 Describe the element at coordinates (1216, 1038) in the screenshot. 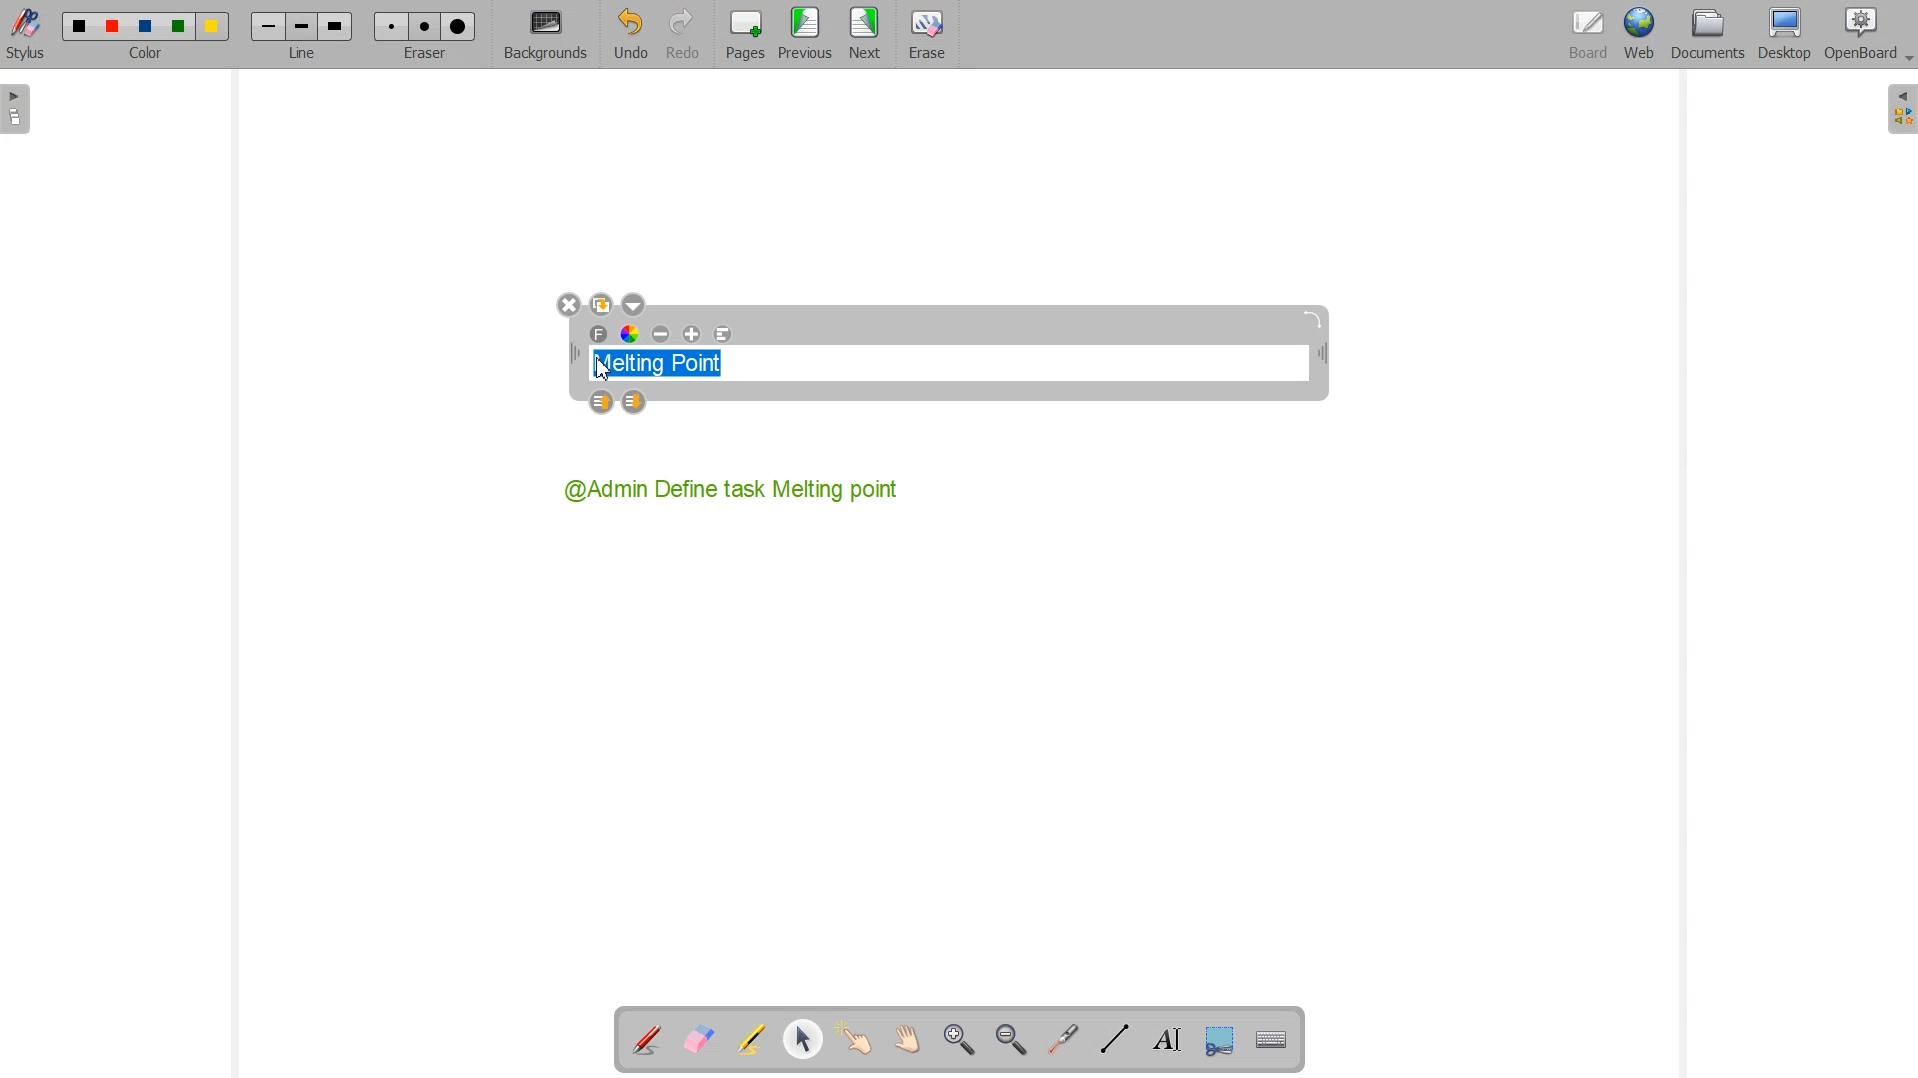

I see `Capture part of the screen` at that location.